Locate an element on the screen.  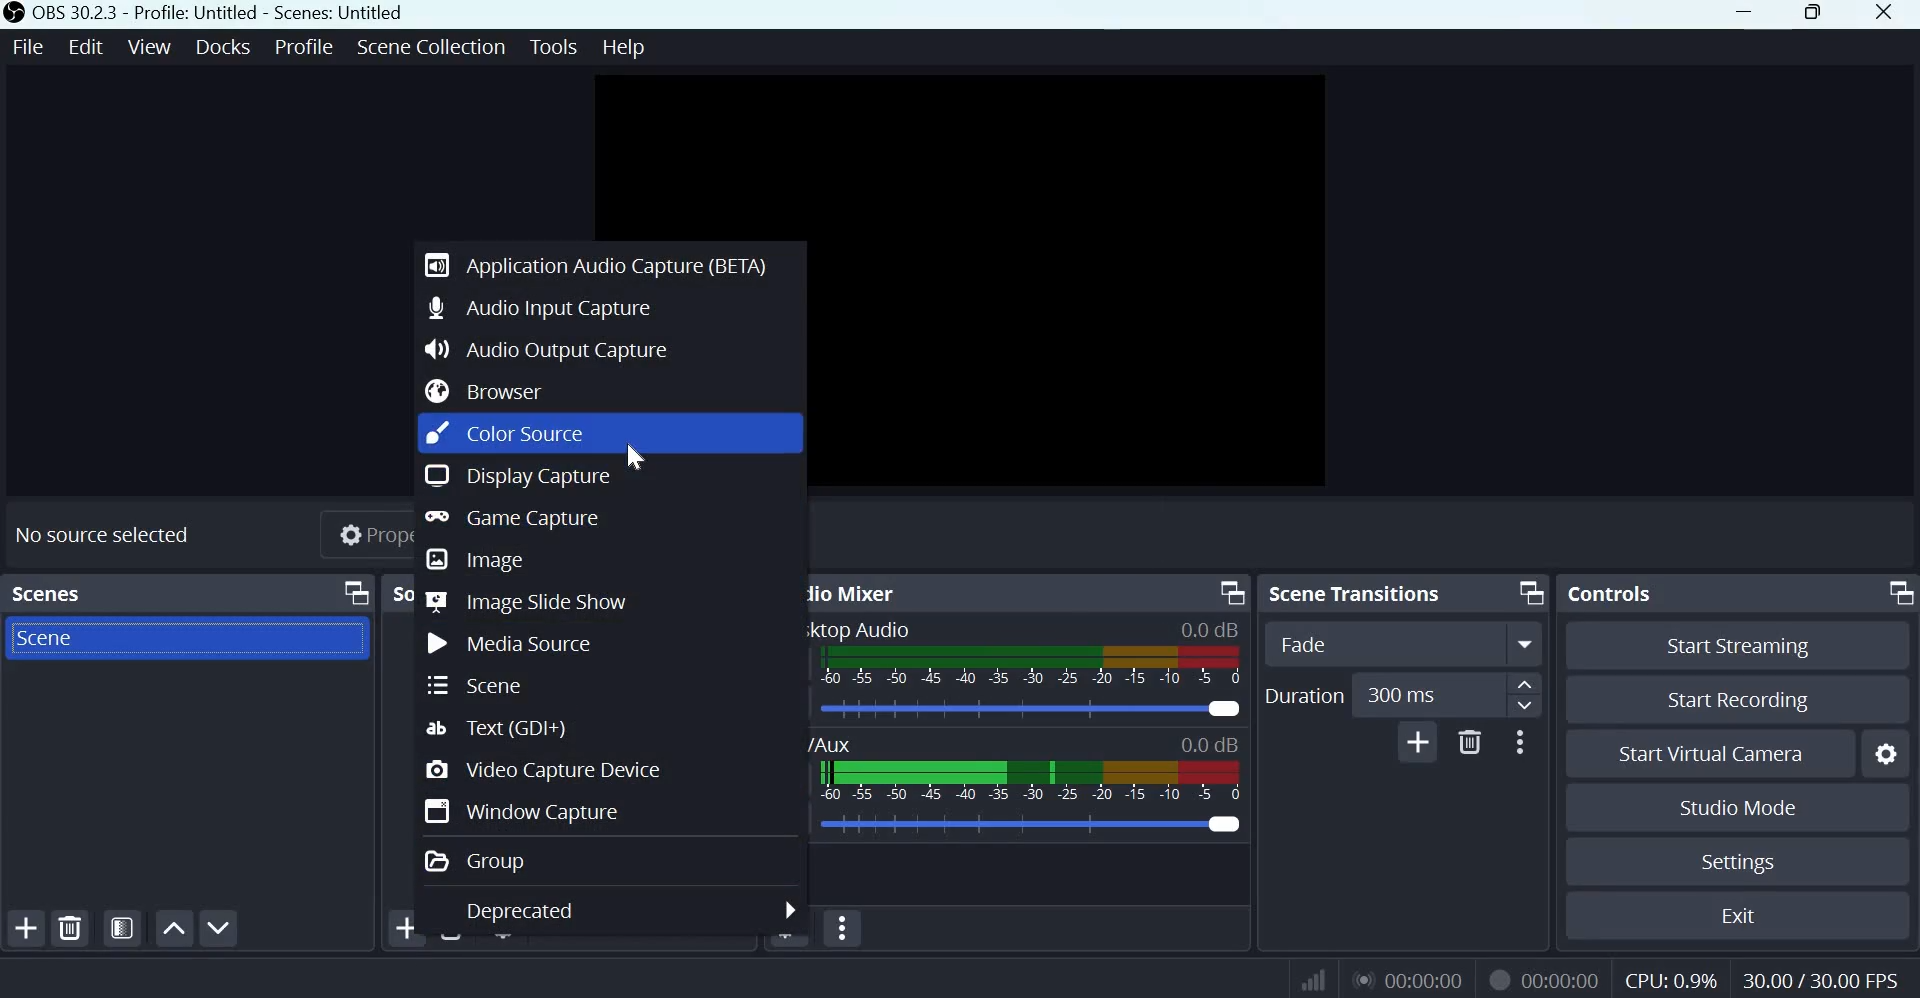
Audio Mixer Menu is located at coordinates (843, 929).